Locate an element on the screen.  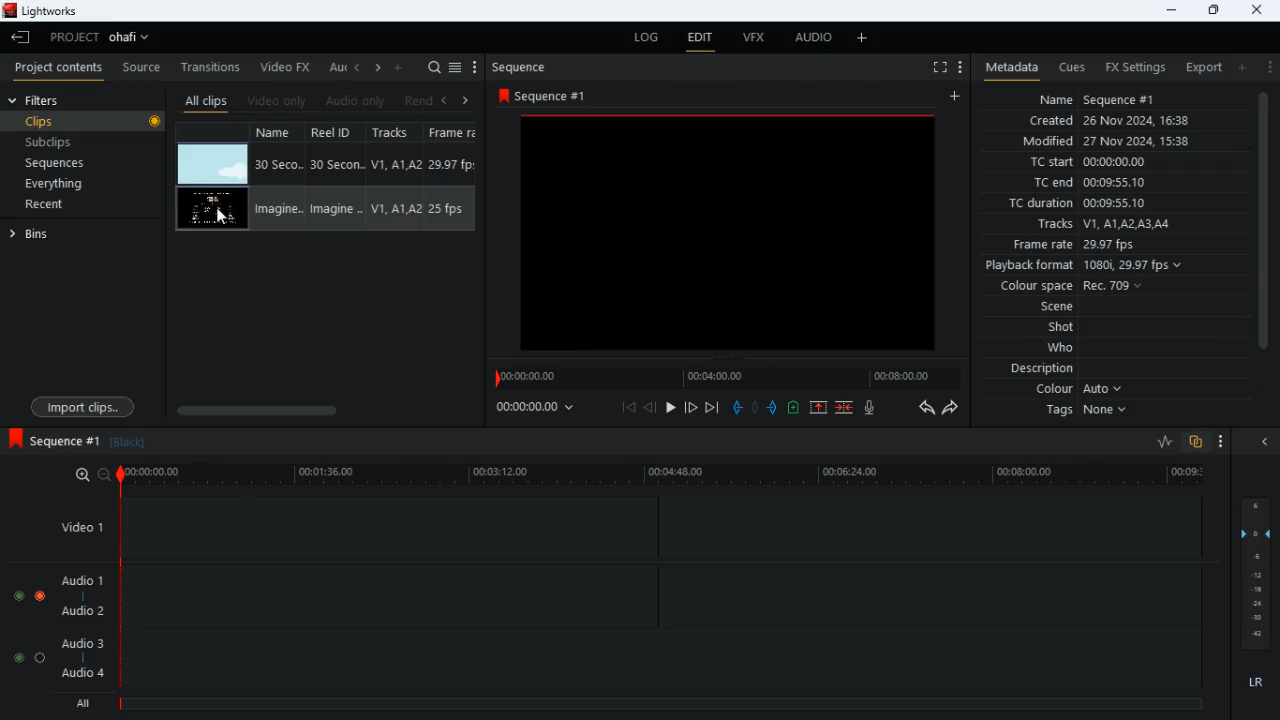
more is located at coordinates (861, 39).